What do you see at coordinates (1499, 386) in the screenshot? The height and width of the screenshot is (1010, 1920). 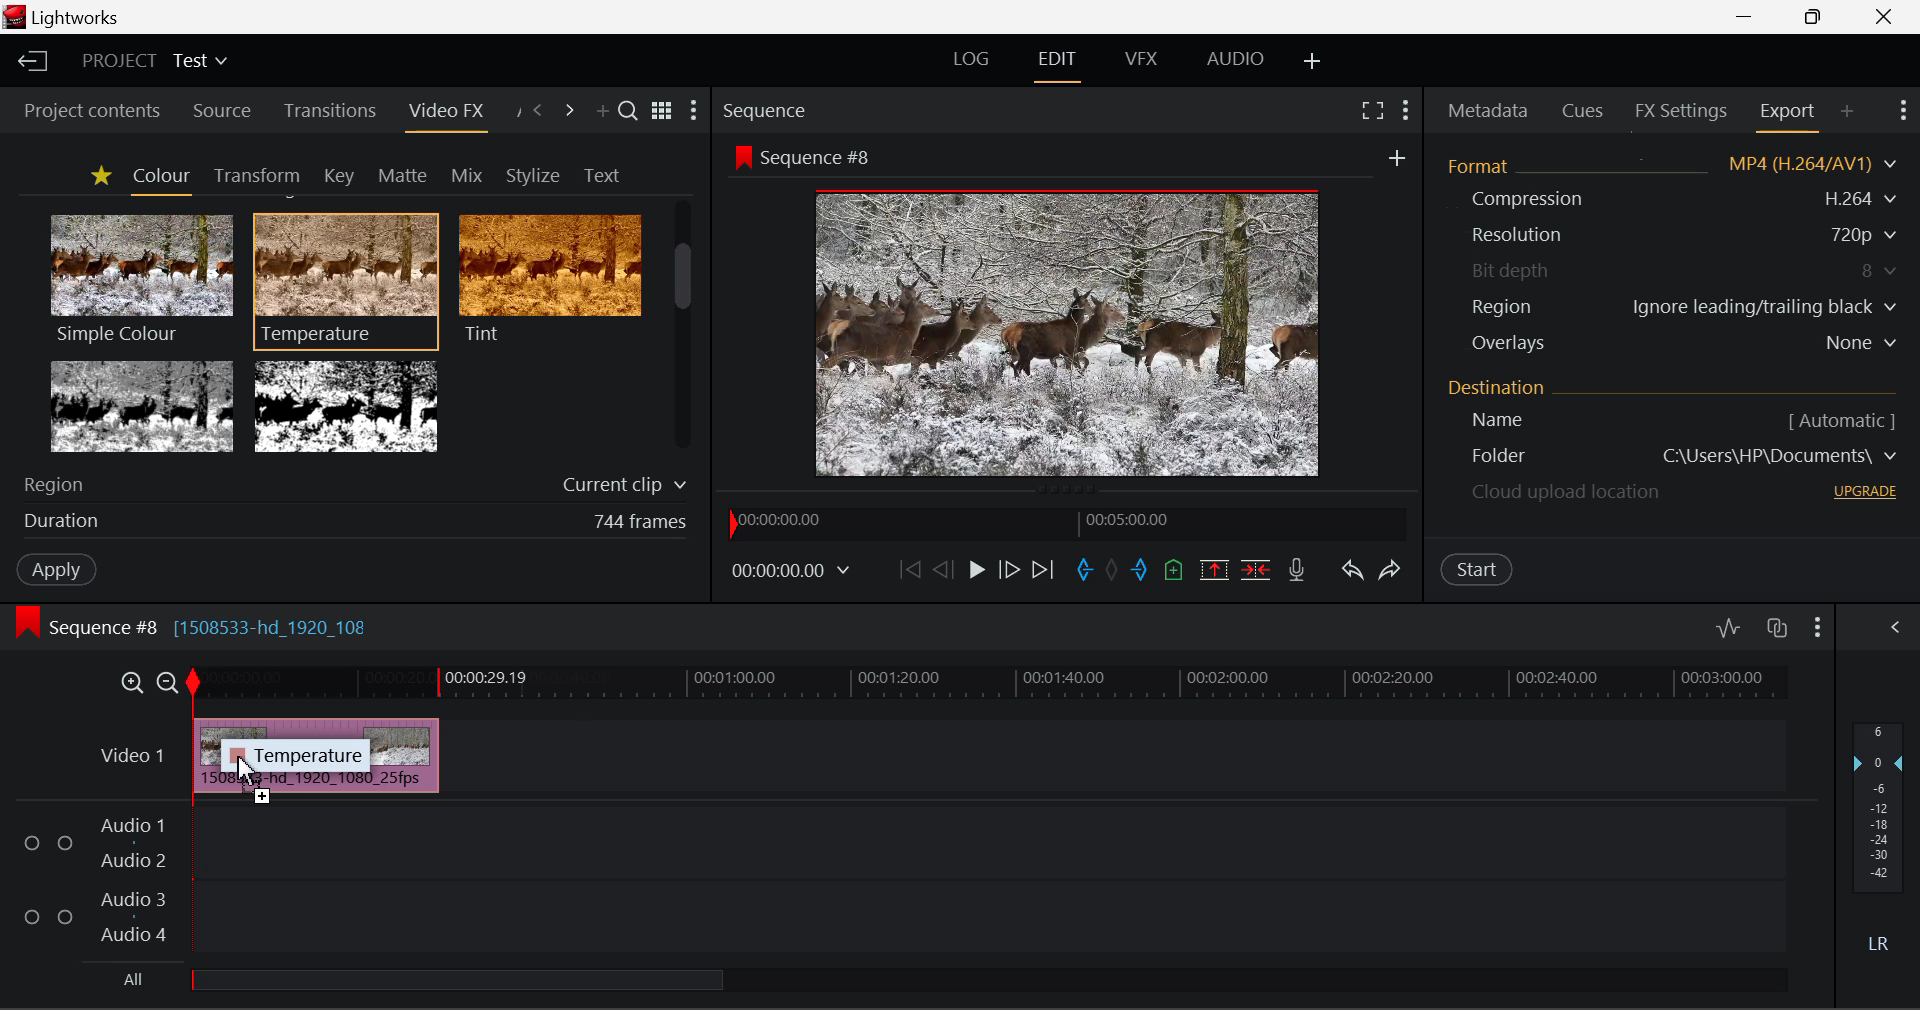 I see `Destination` at bounding box center [1499, 386].